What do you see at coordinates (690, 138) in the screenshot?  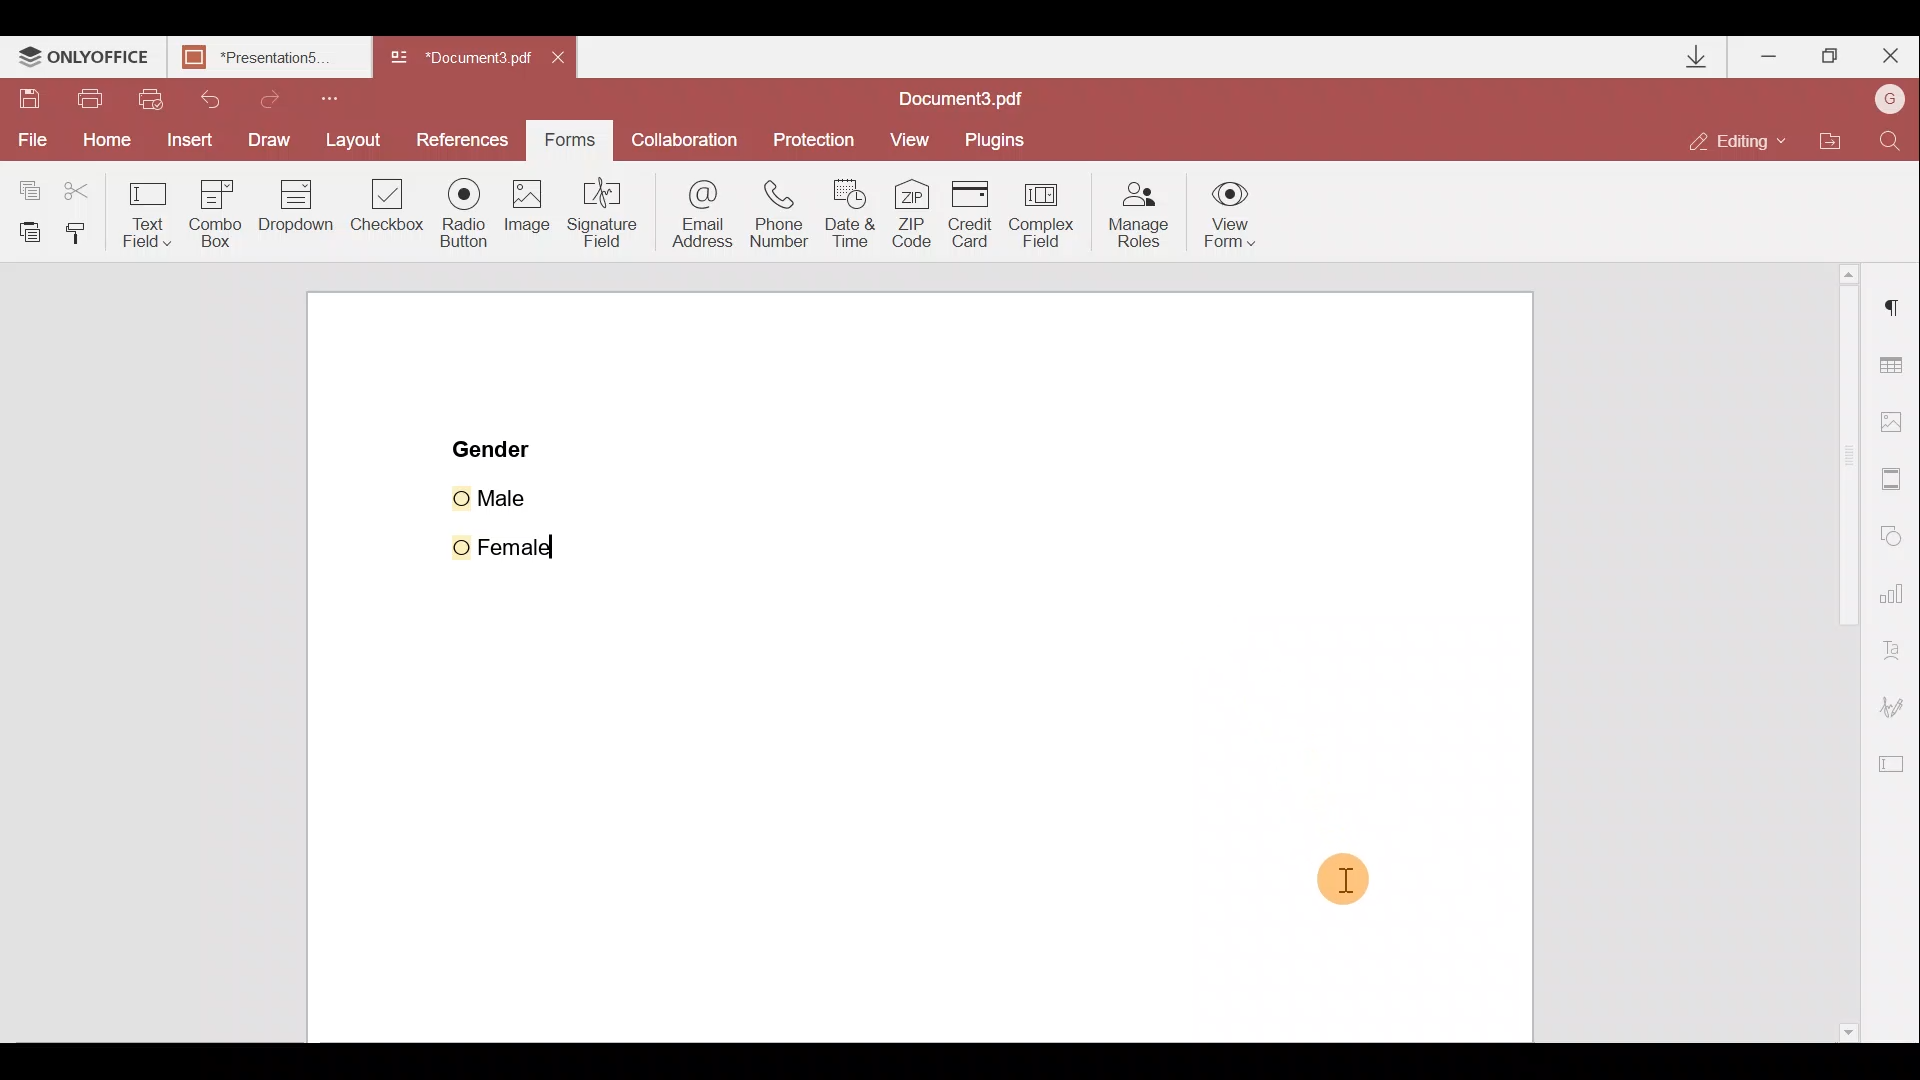 I see `Collaboration` at bounding box center [690, 138].